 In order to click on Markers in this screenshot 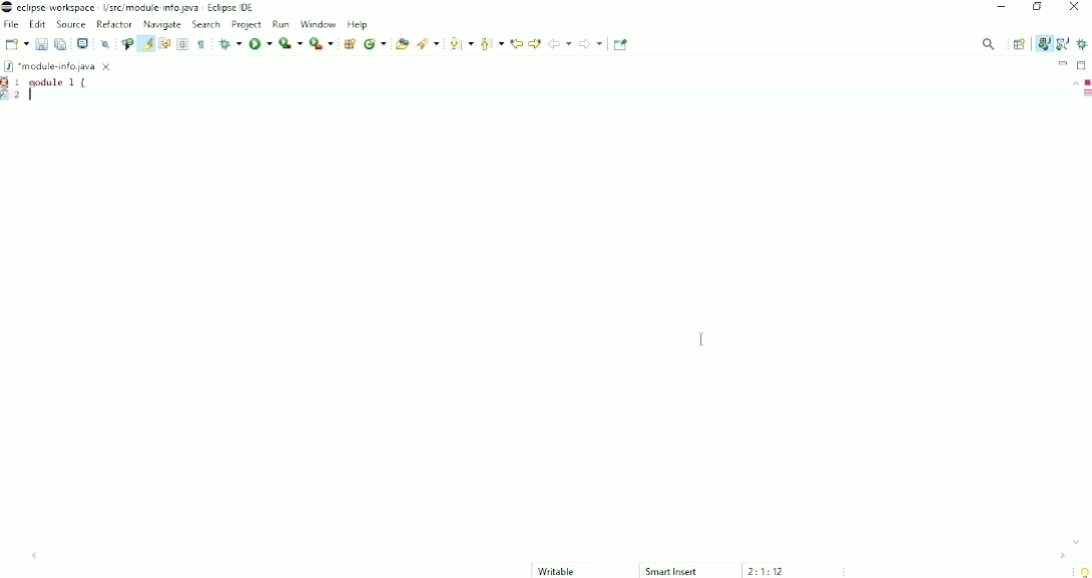, I will do `click(7, 82)`.